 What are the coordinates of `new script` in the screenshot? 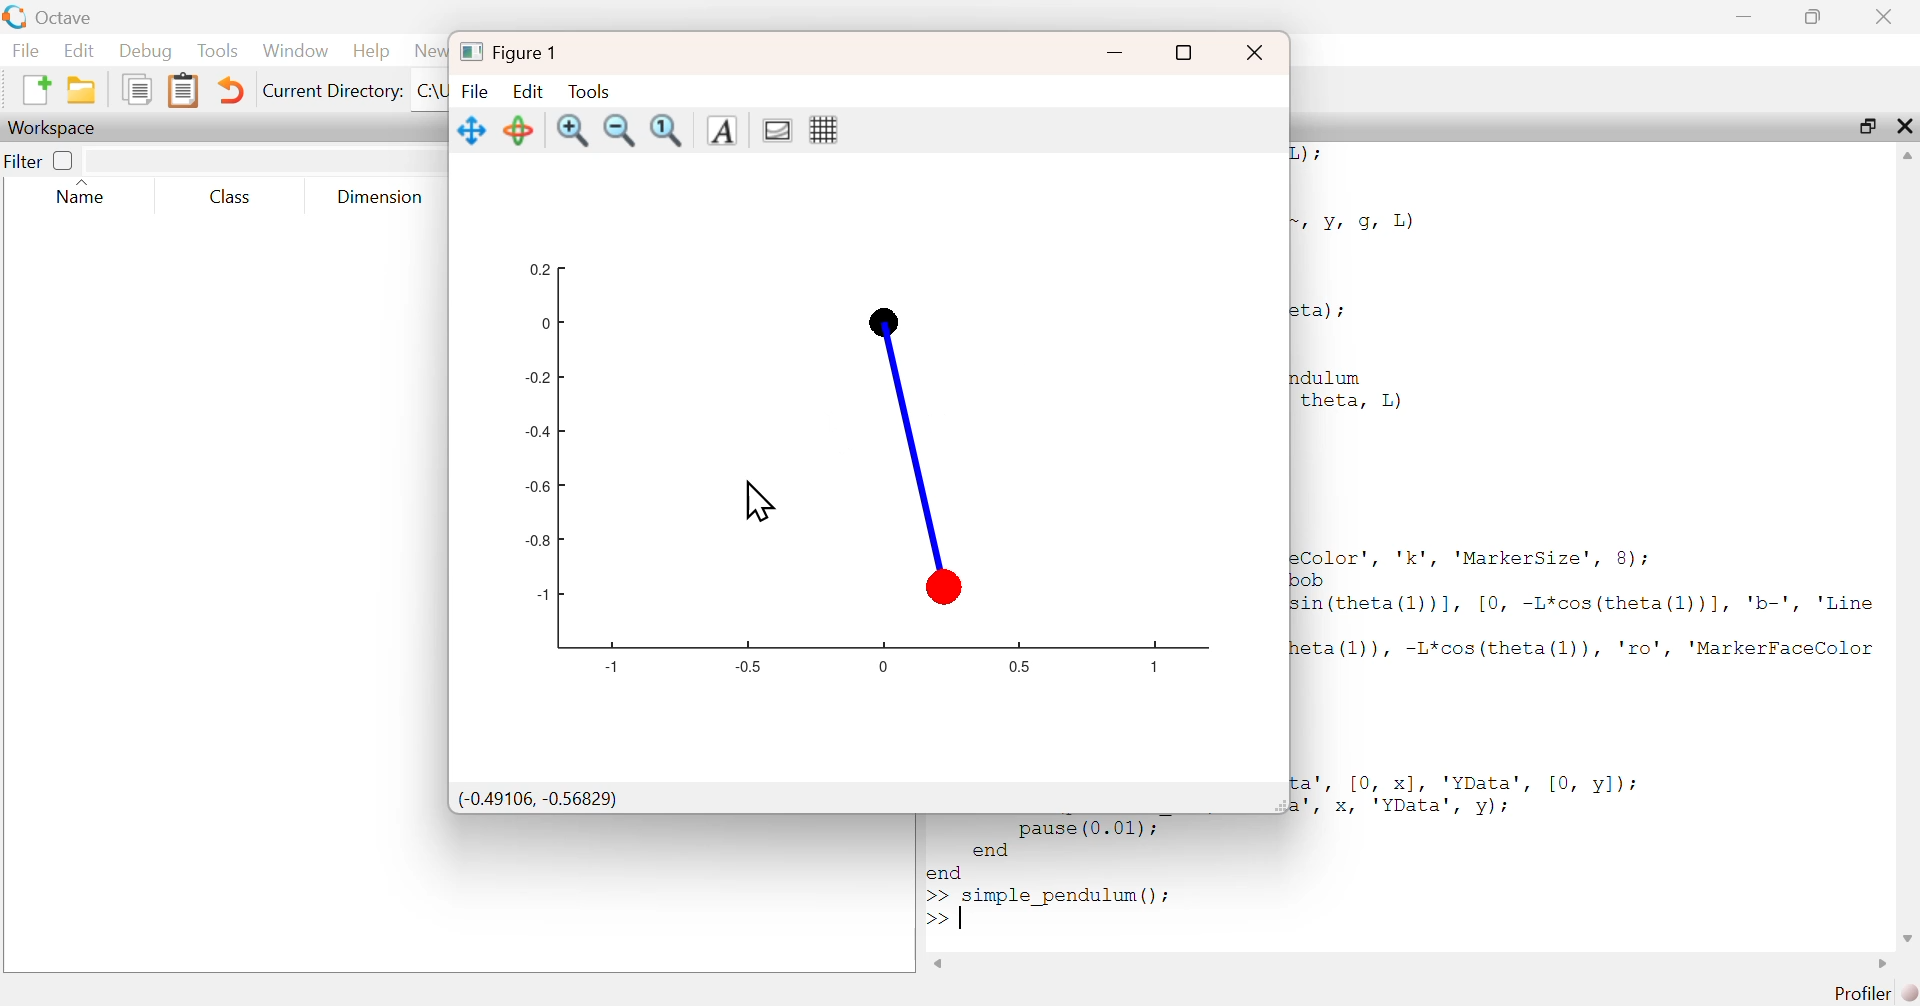 It's located at (38, 88).